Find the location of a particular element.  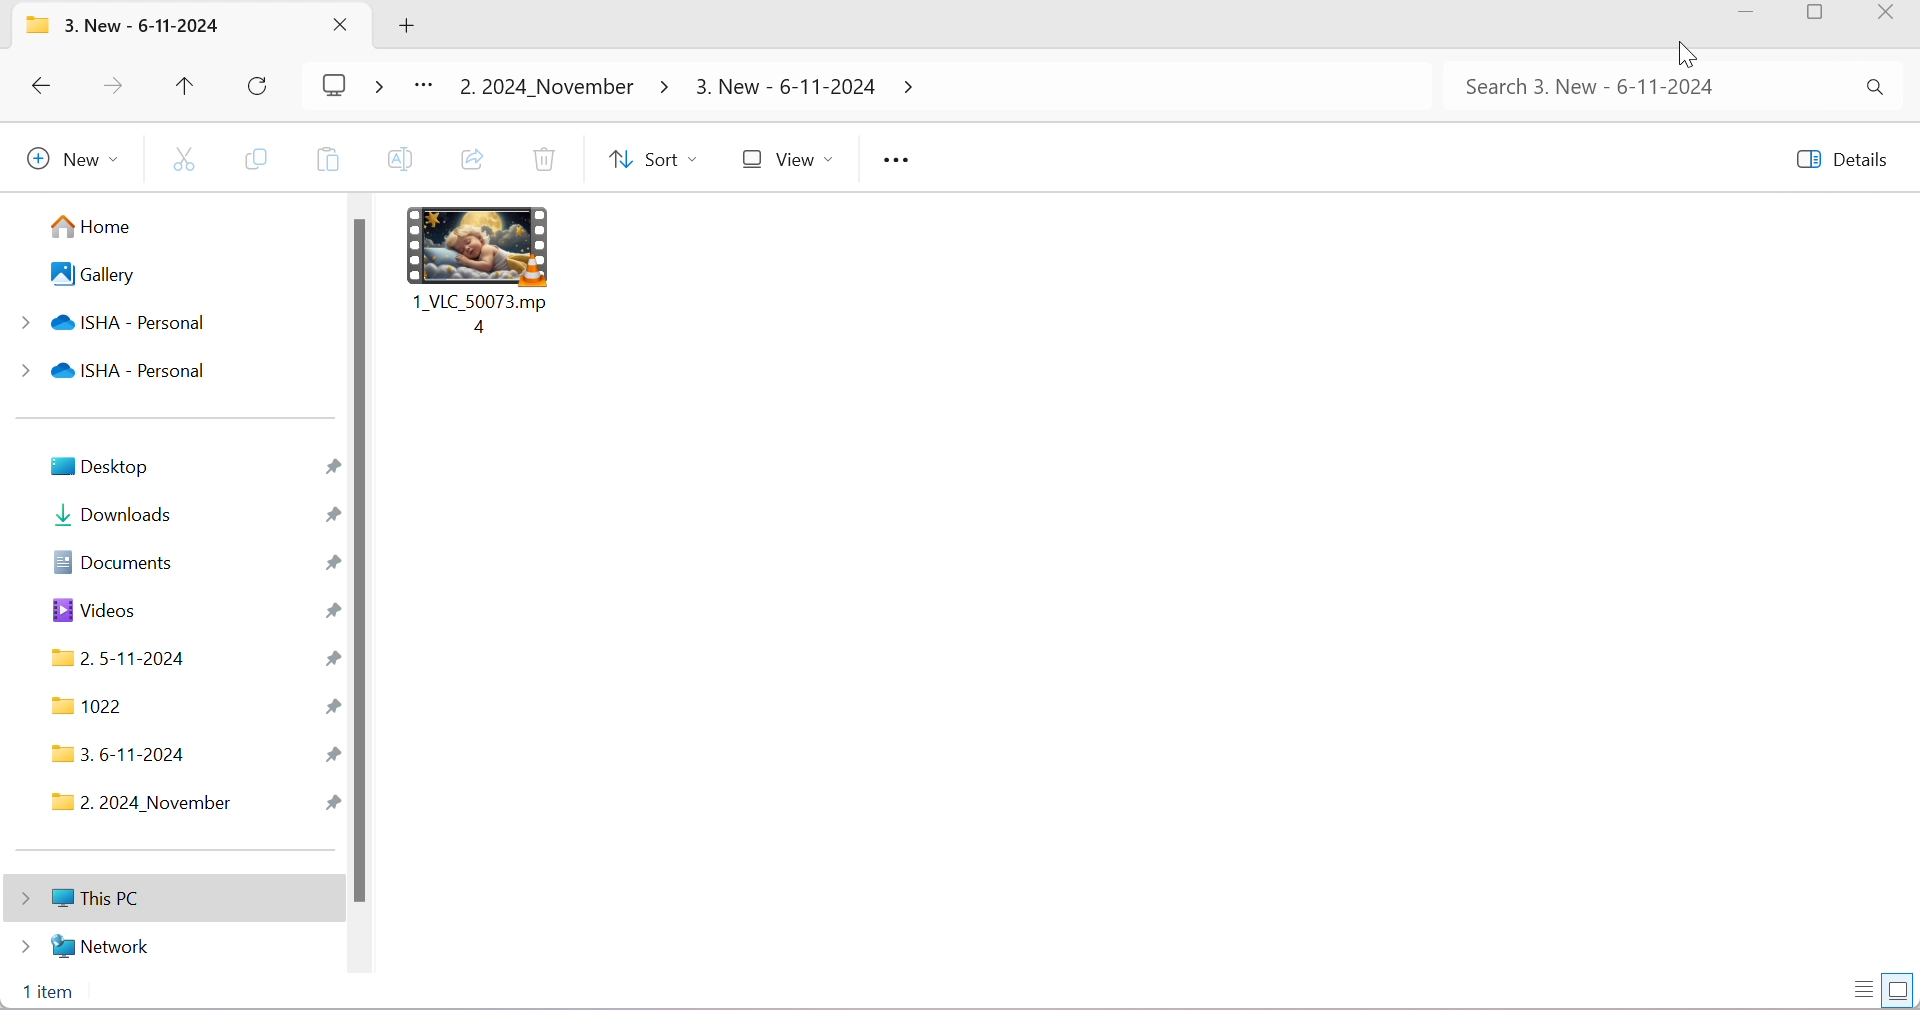

1022 is located at coordinates (87, 708).